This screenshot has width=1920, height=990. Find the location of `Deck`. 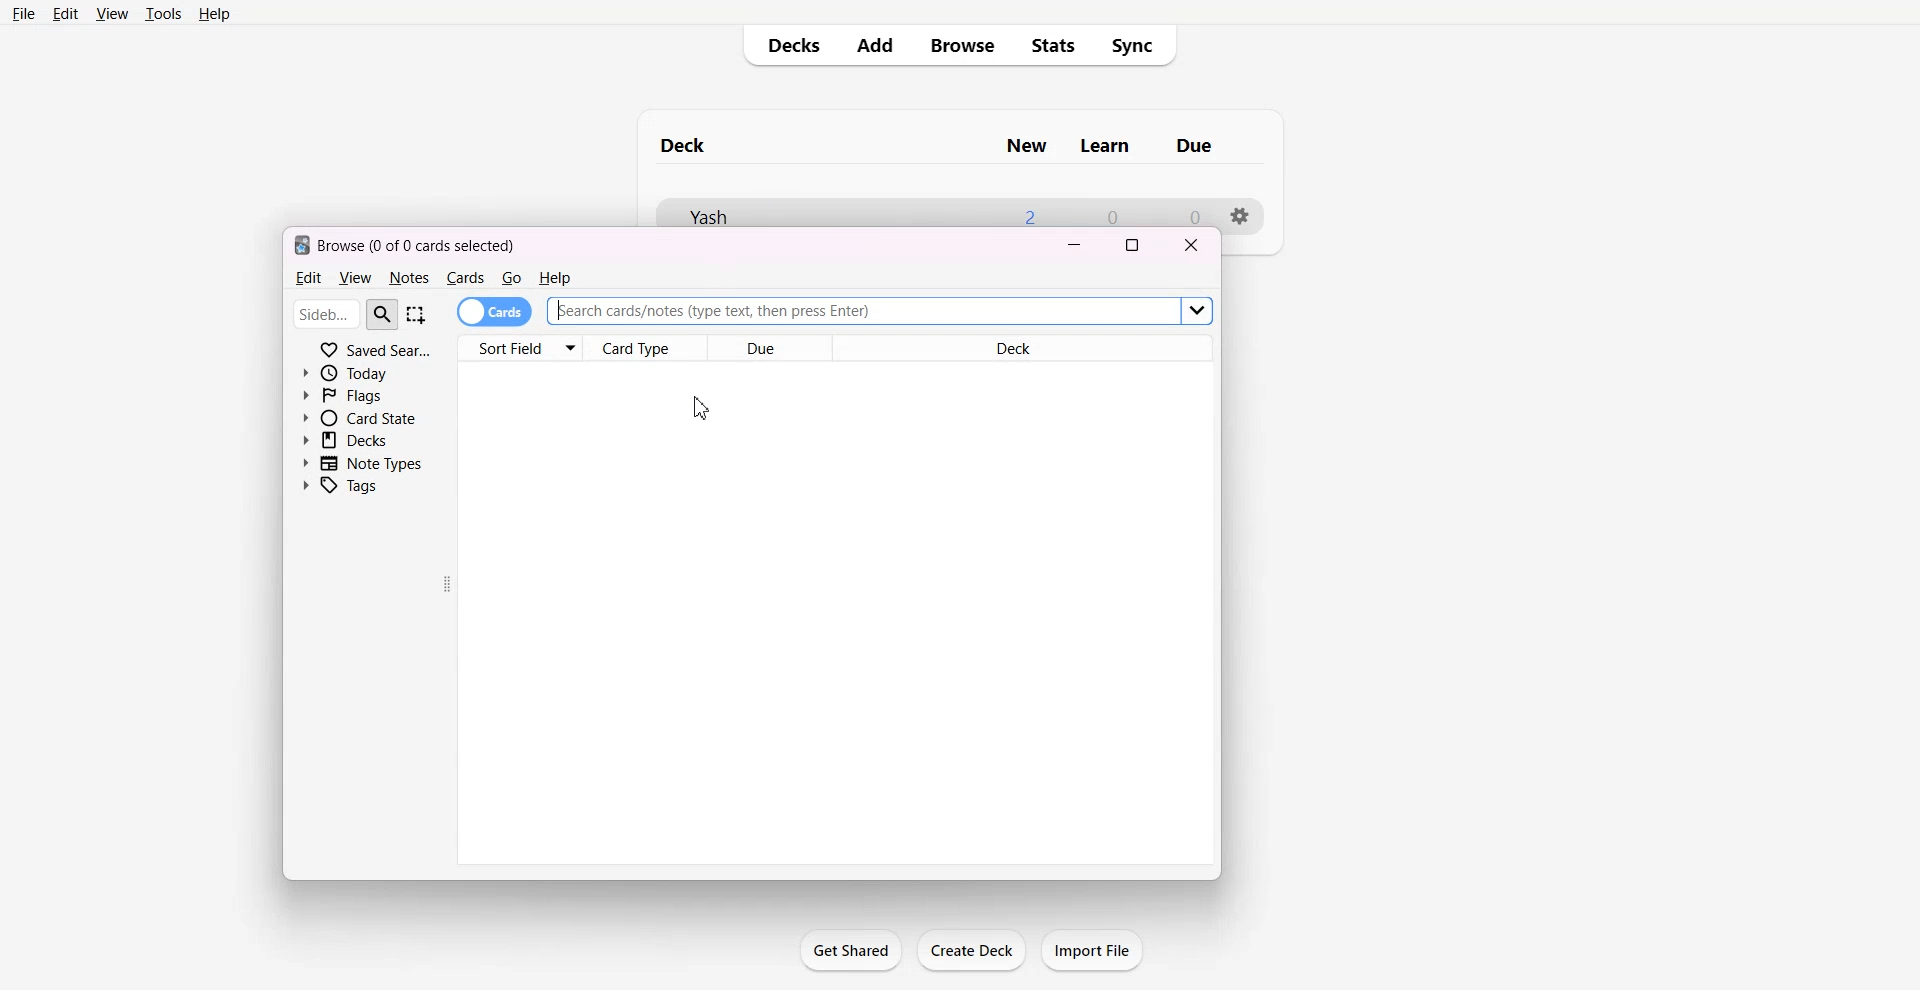

Deck is located at coordinates (1022, 349).